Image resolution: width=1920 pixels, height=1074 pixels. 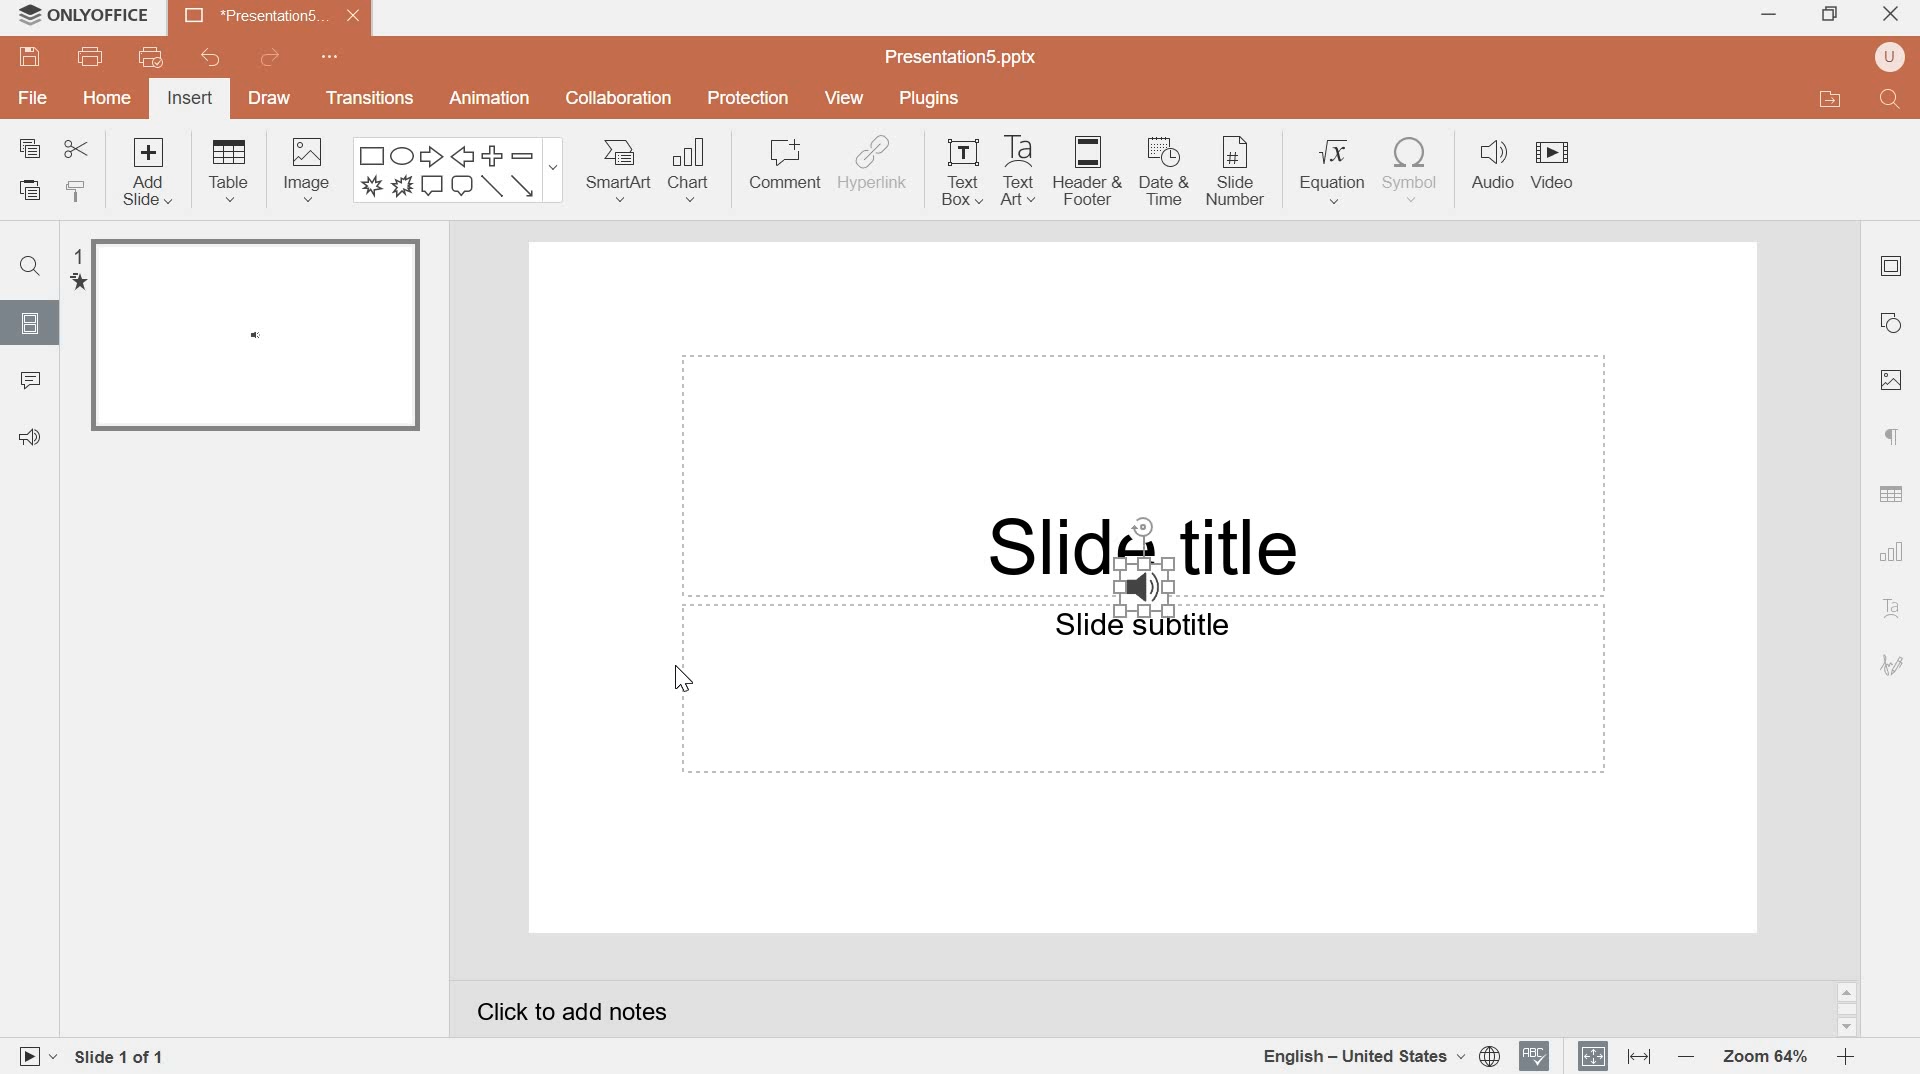 What do you see at coordinates (80, 190) in the screenshot?
I see `copy style` at bounding box center [80, 190].